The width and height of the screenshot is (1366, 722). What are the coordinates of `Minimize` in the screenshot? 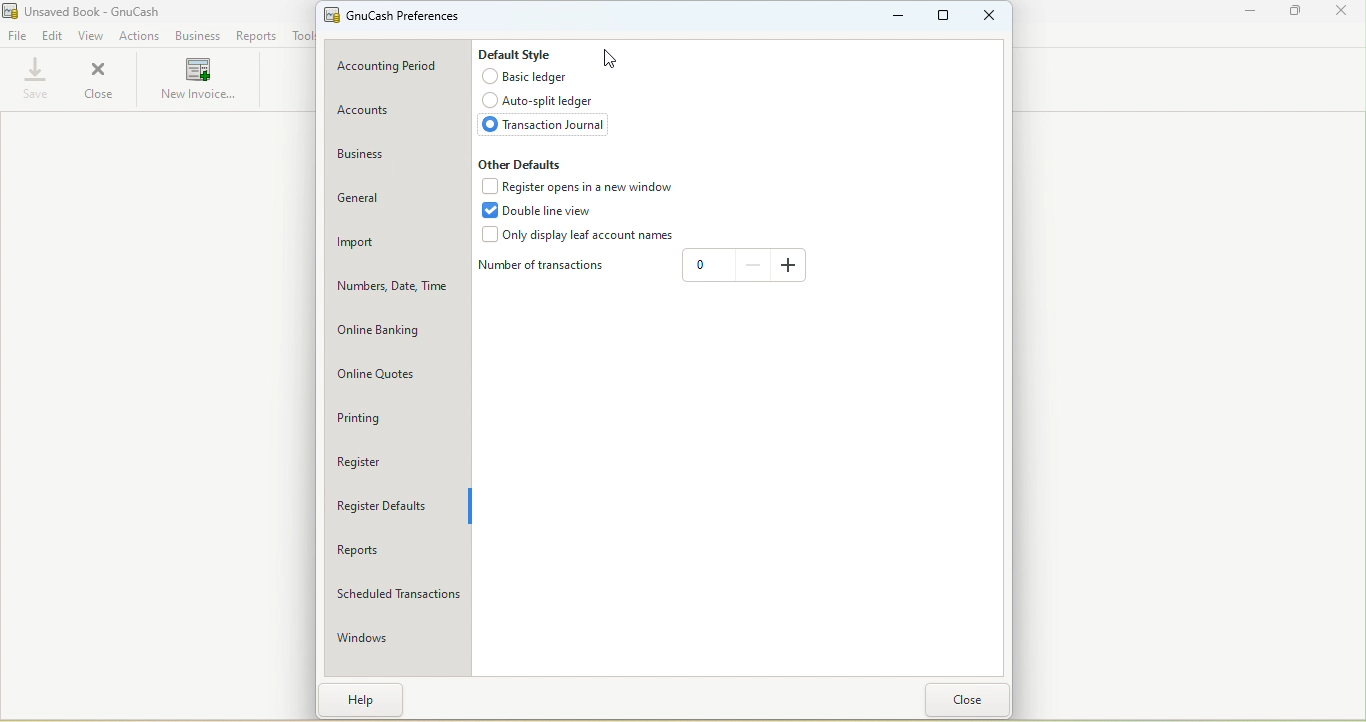 It's located at (896, 18).